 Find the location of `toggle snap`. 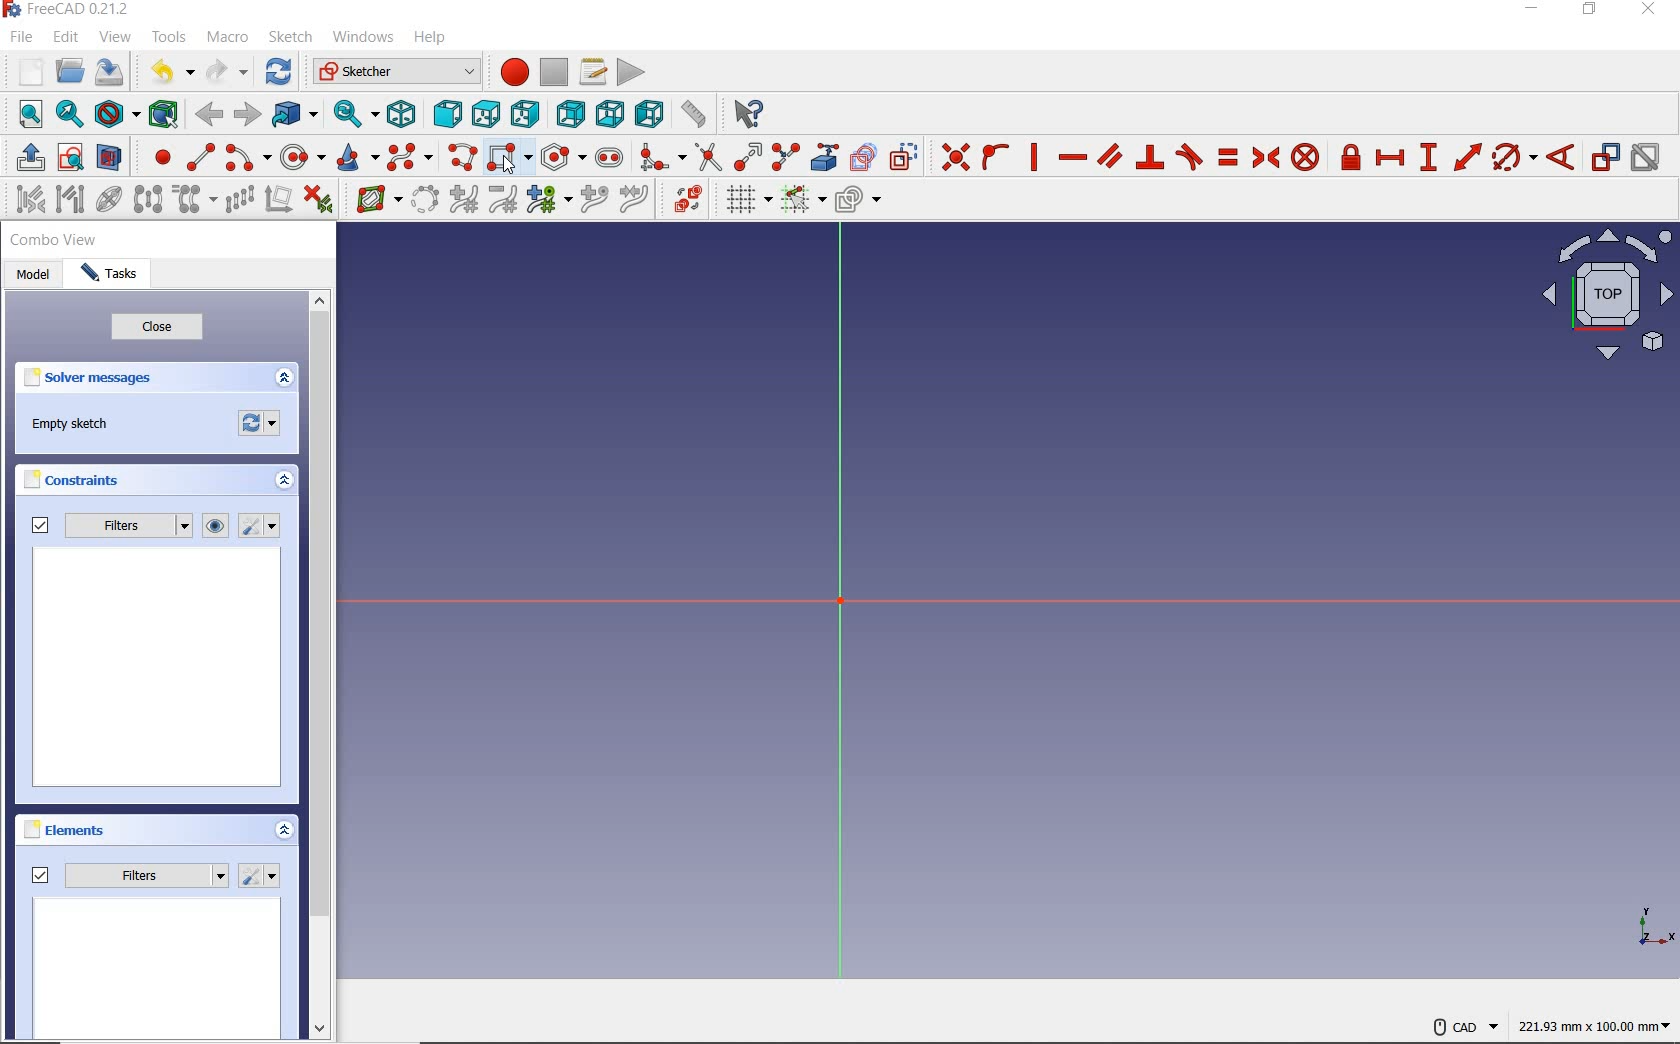

toggle snap is located at coordinates (802, 201).